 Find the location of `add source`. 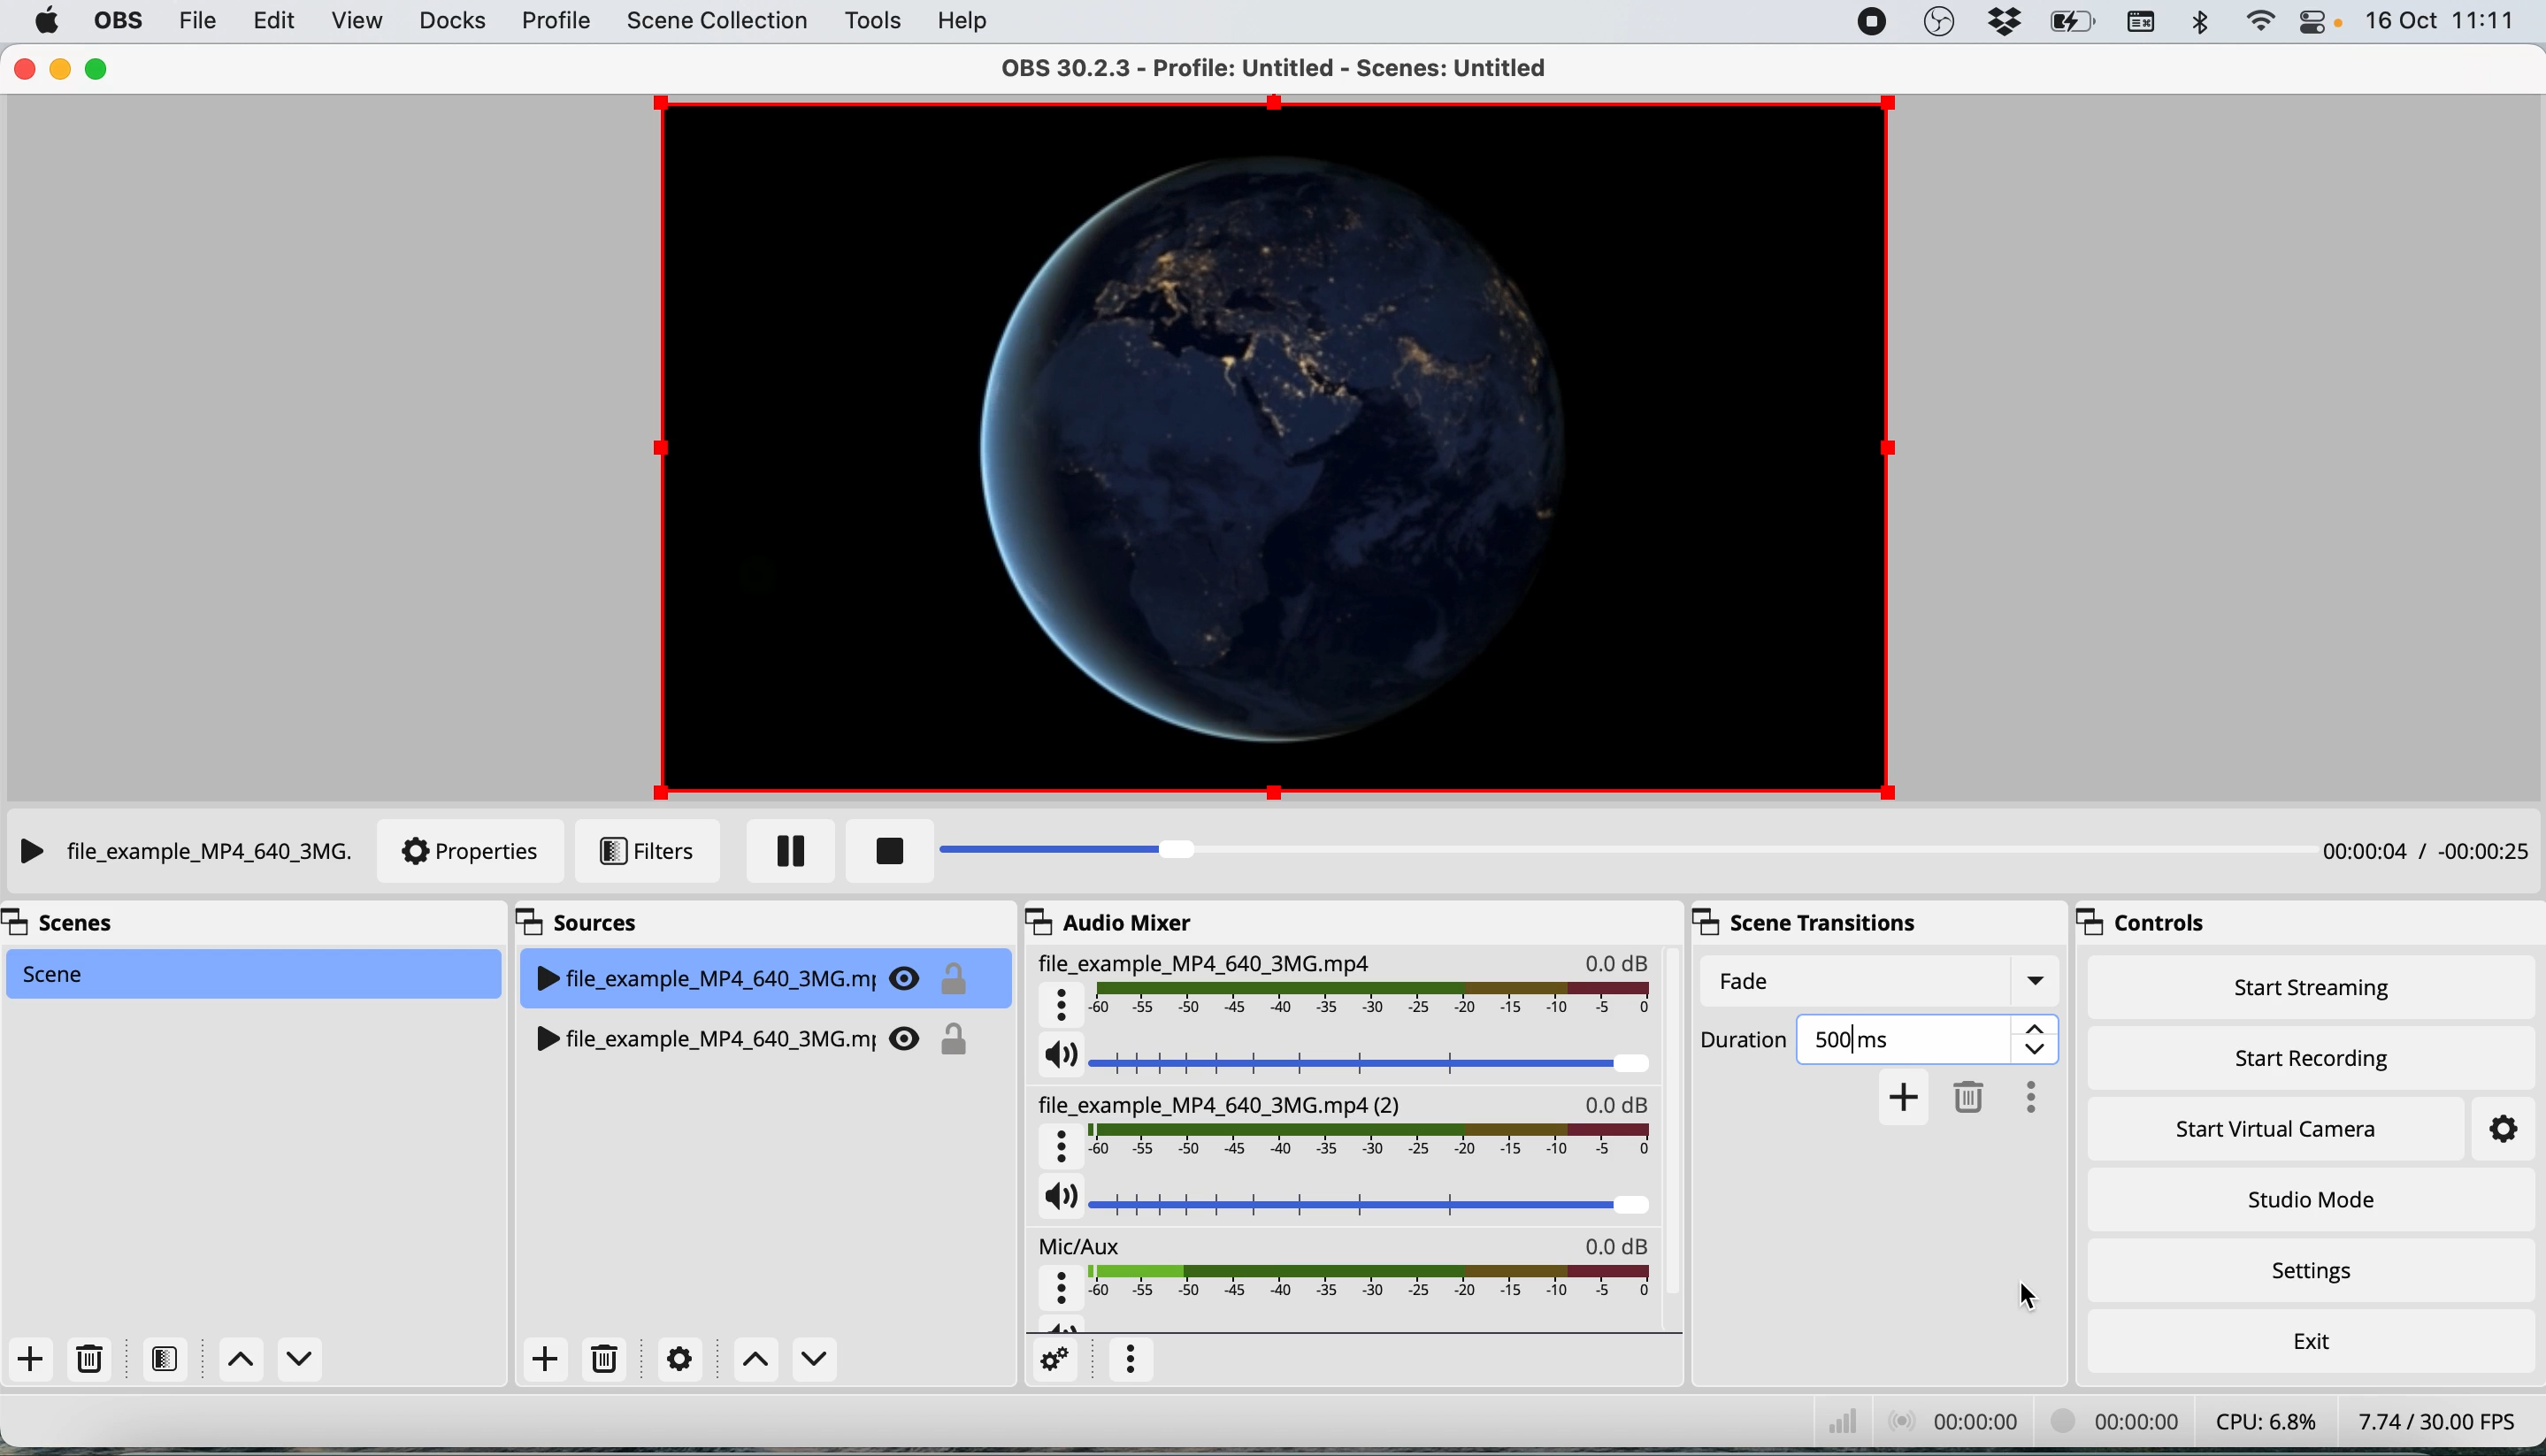

add source is located at coordinates (542, 1360).